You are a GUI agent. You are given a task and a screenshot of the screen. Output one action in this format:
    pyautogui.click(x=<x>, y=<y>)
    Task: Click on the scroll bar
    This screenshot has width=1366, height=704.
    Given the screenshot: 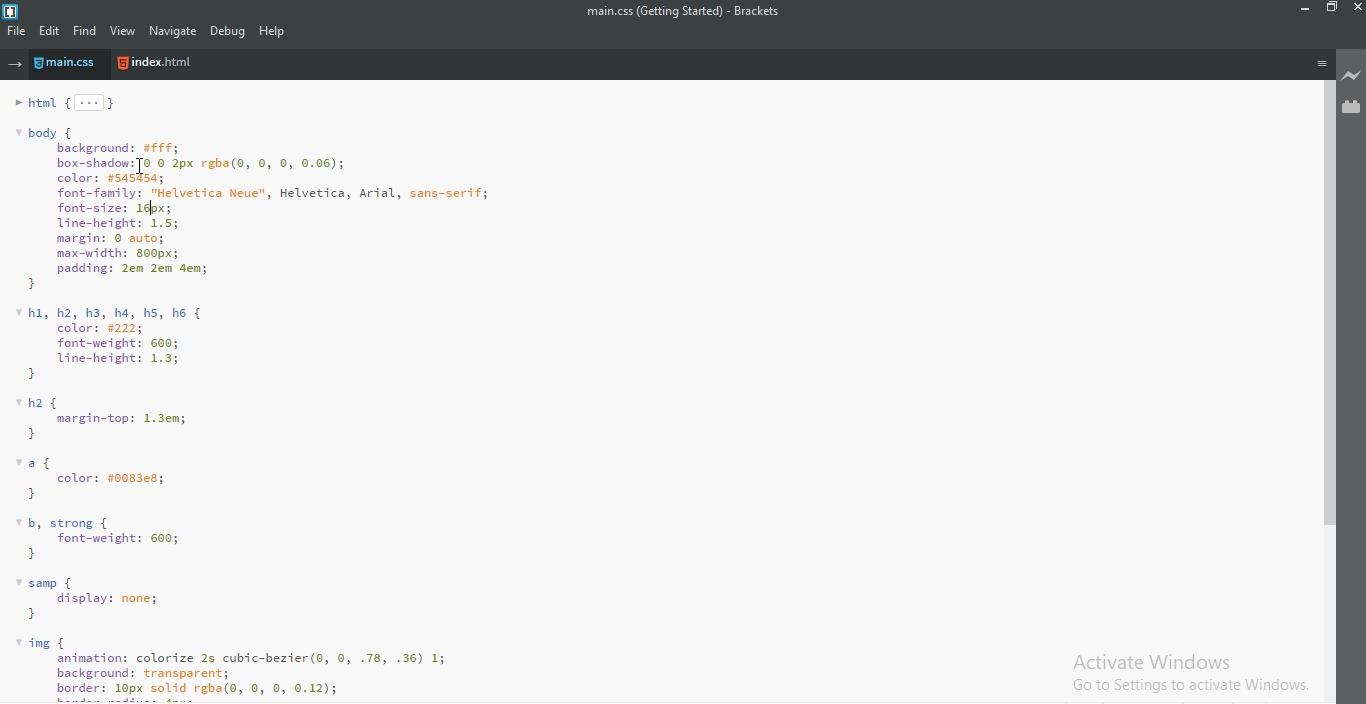 What is the action you would take?
    pyautogui.click(x=1324, y=302)
    